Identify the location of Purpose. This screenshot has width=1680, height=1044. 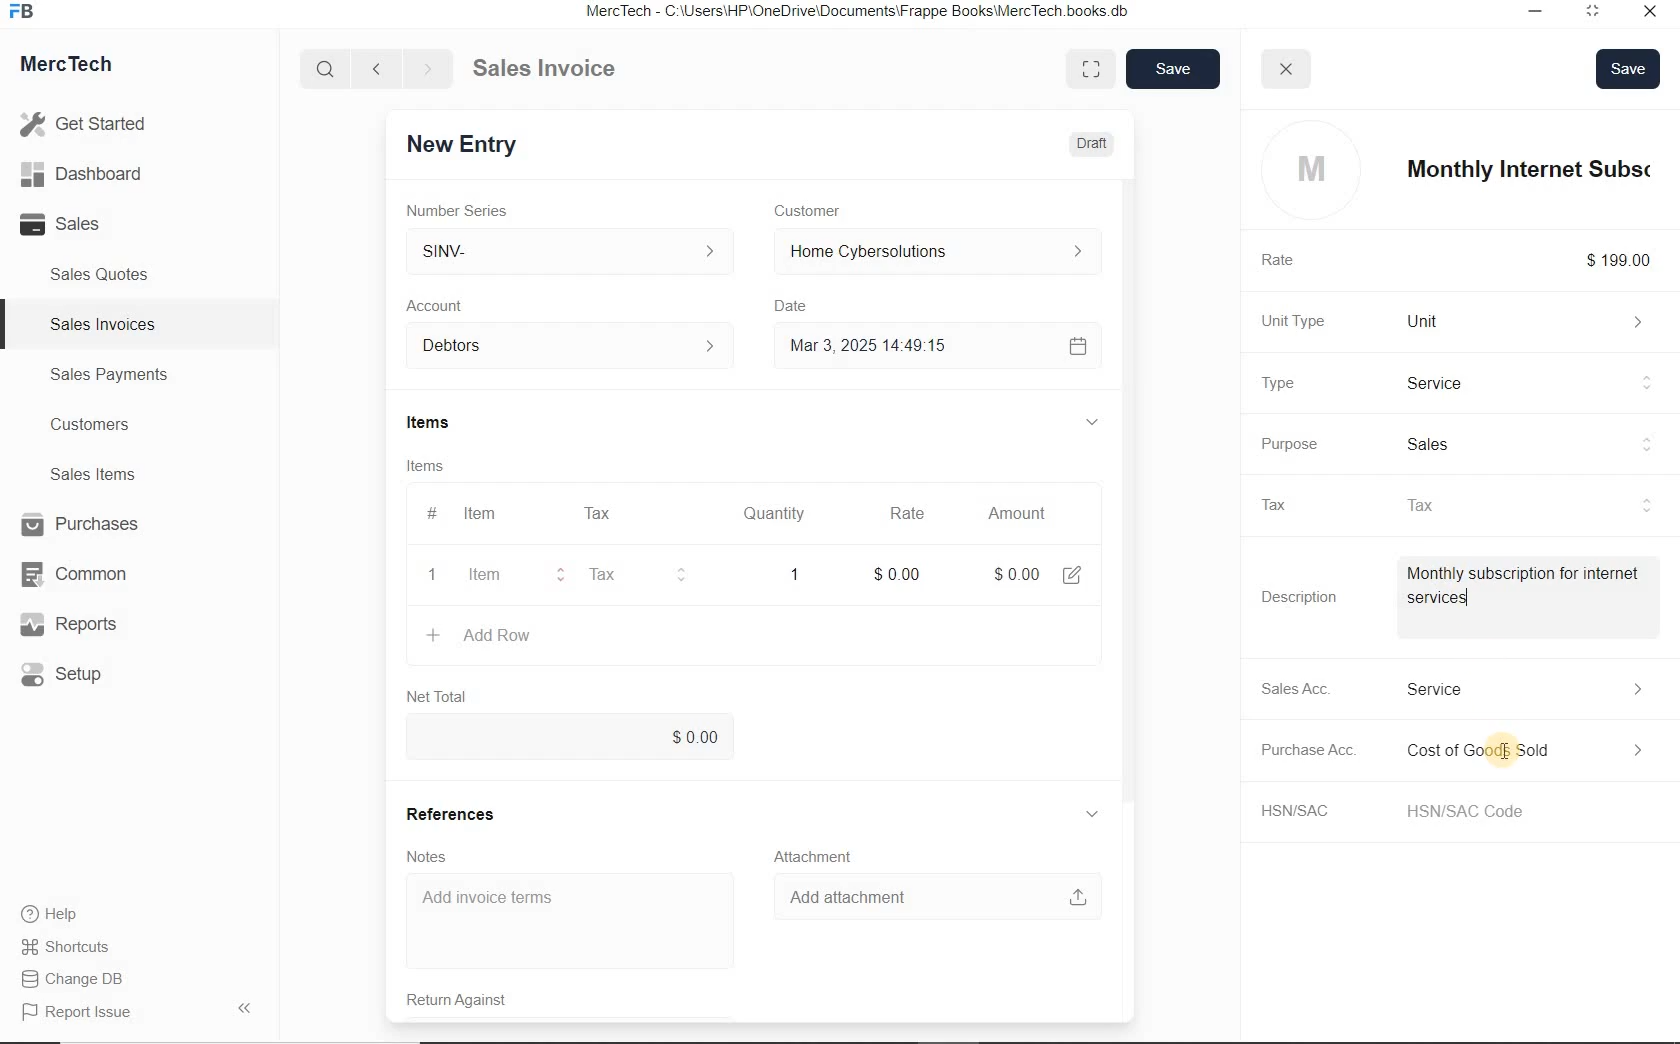
(1283, 444).